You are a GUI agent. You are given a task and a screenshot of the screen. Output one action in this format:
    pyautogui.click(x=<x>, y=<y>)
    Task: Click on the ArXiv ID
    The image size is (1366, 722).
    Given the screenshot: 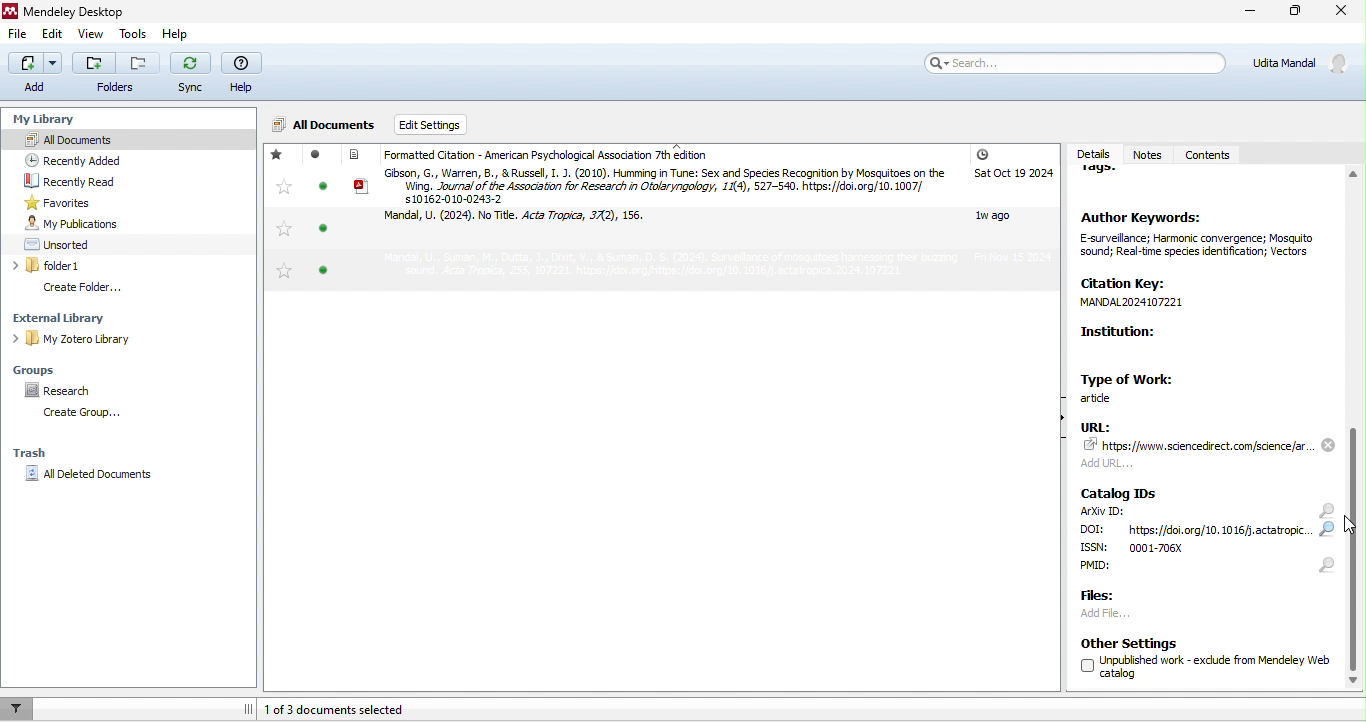 What is the action you would take?
    pyautogui.click(x=1102, y=512)
    